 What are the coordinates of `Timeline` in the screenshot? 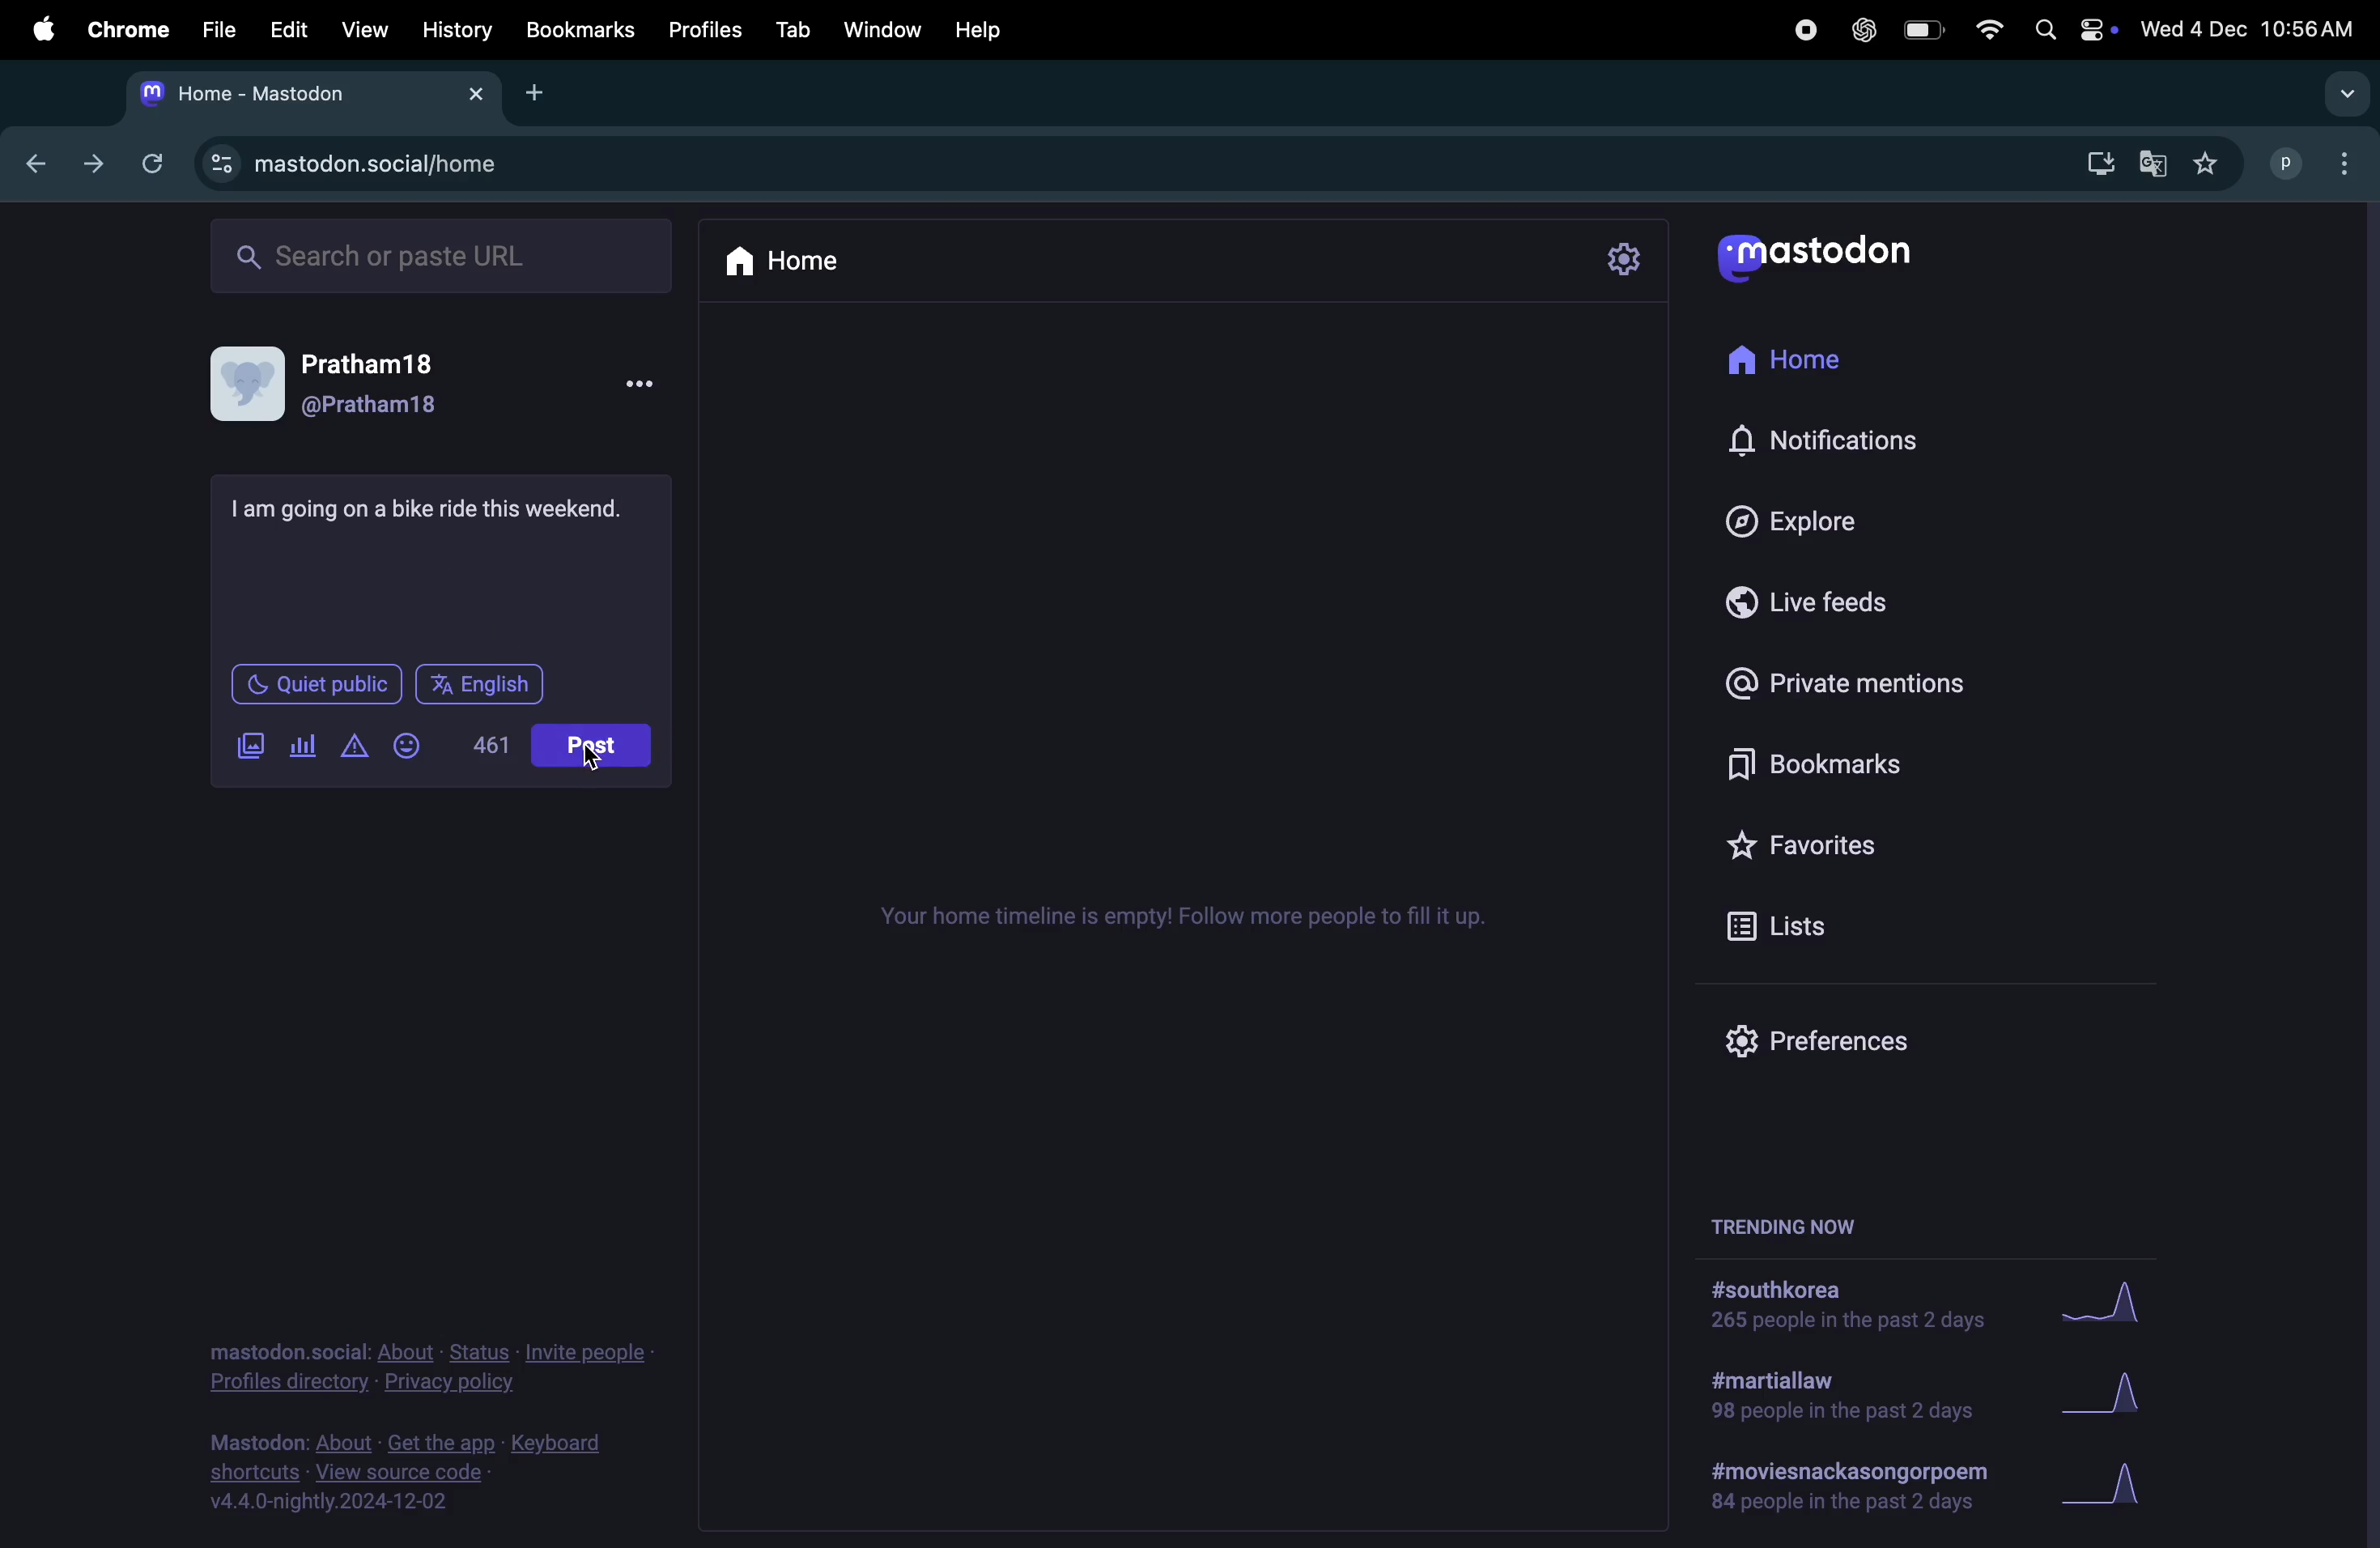 It's located at (1192, 920).